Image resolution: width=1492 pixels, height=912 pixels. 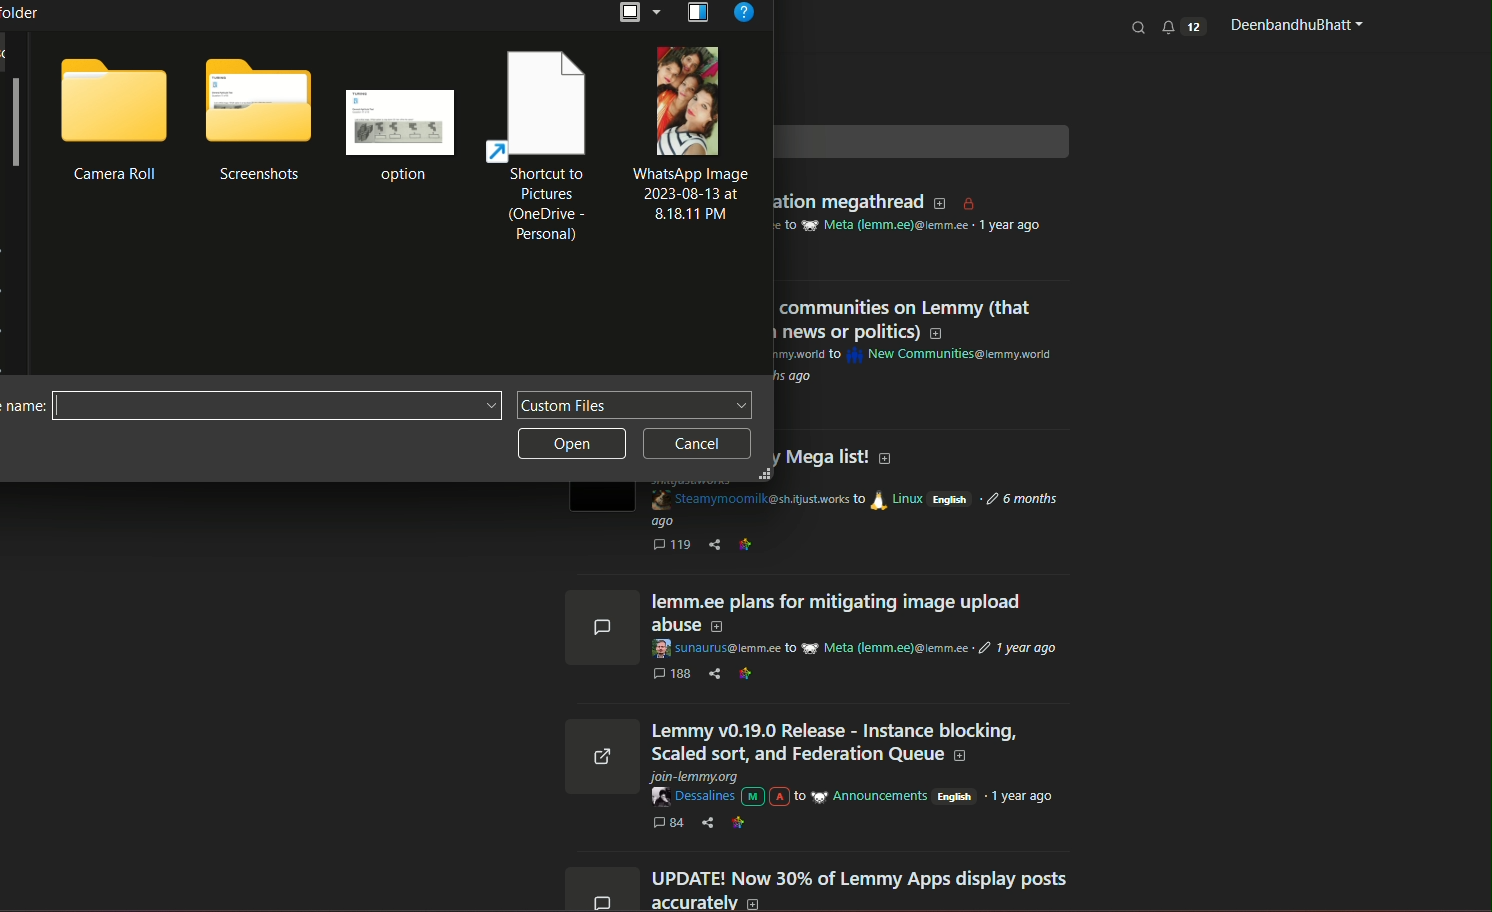 What do you see at coordinates (635, 406) in the screenshot?
I see `text box` at bounding box center [635, 406].